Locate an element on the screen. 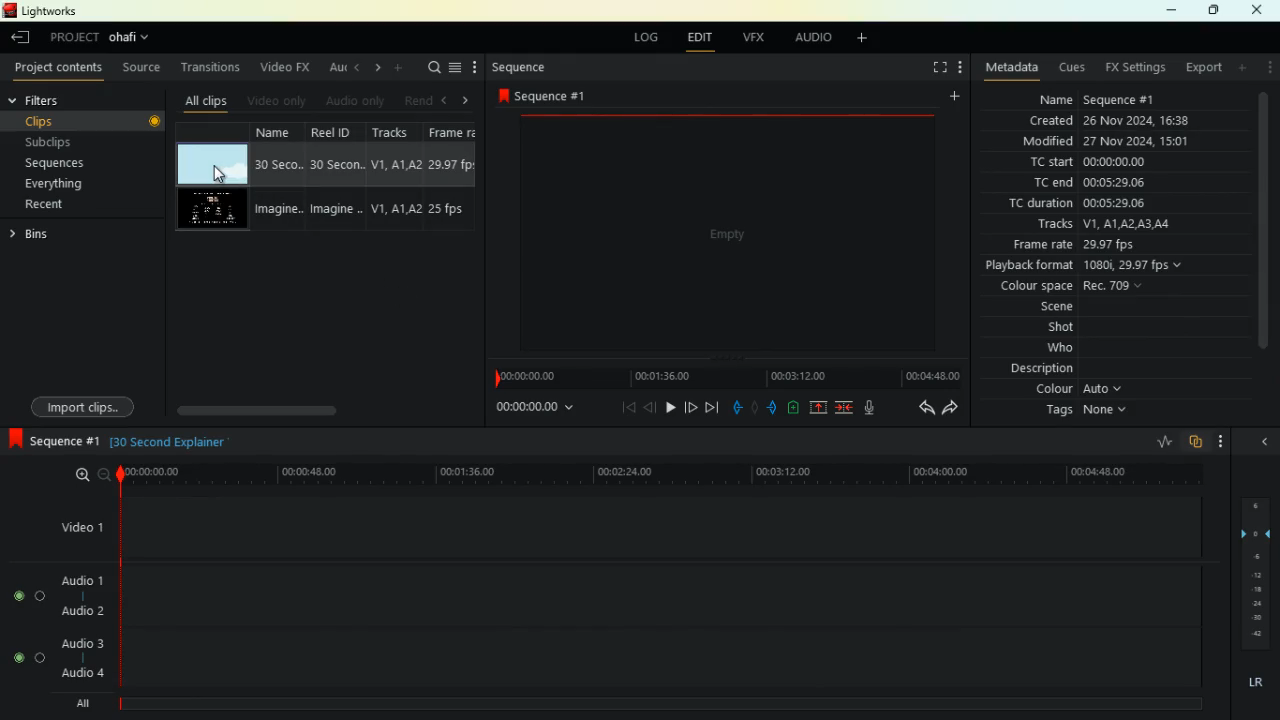  back is located at coordinates (918, 408).